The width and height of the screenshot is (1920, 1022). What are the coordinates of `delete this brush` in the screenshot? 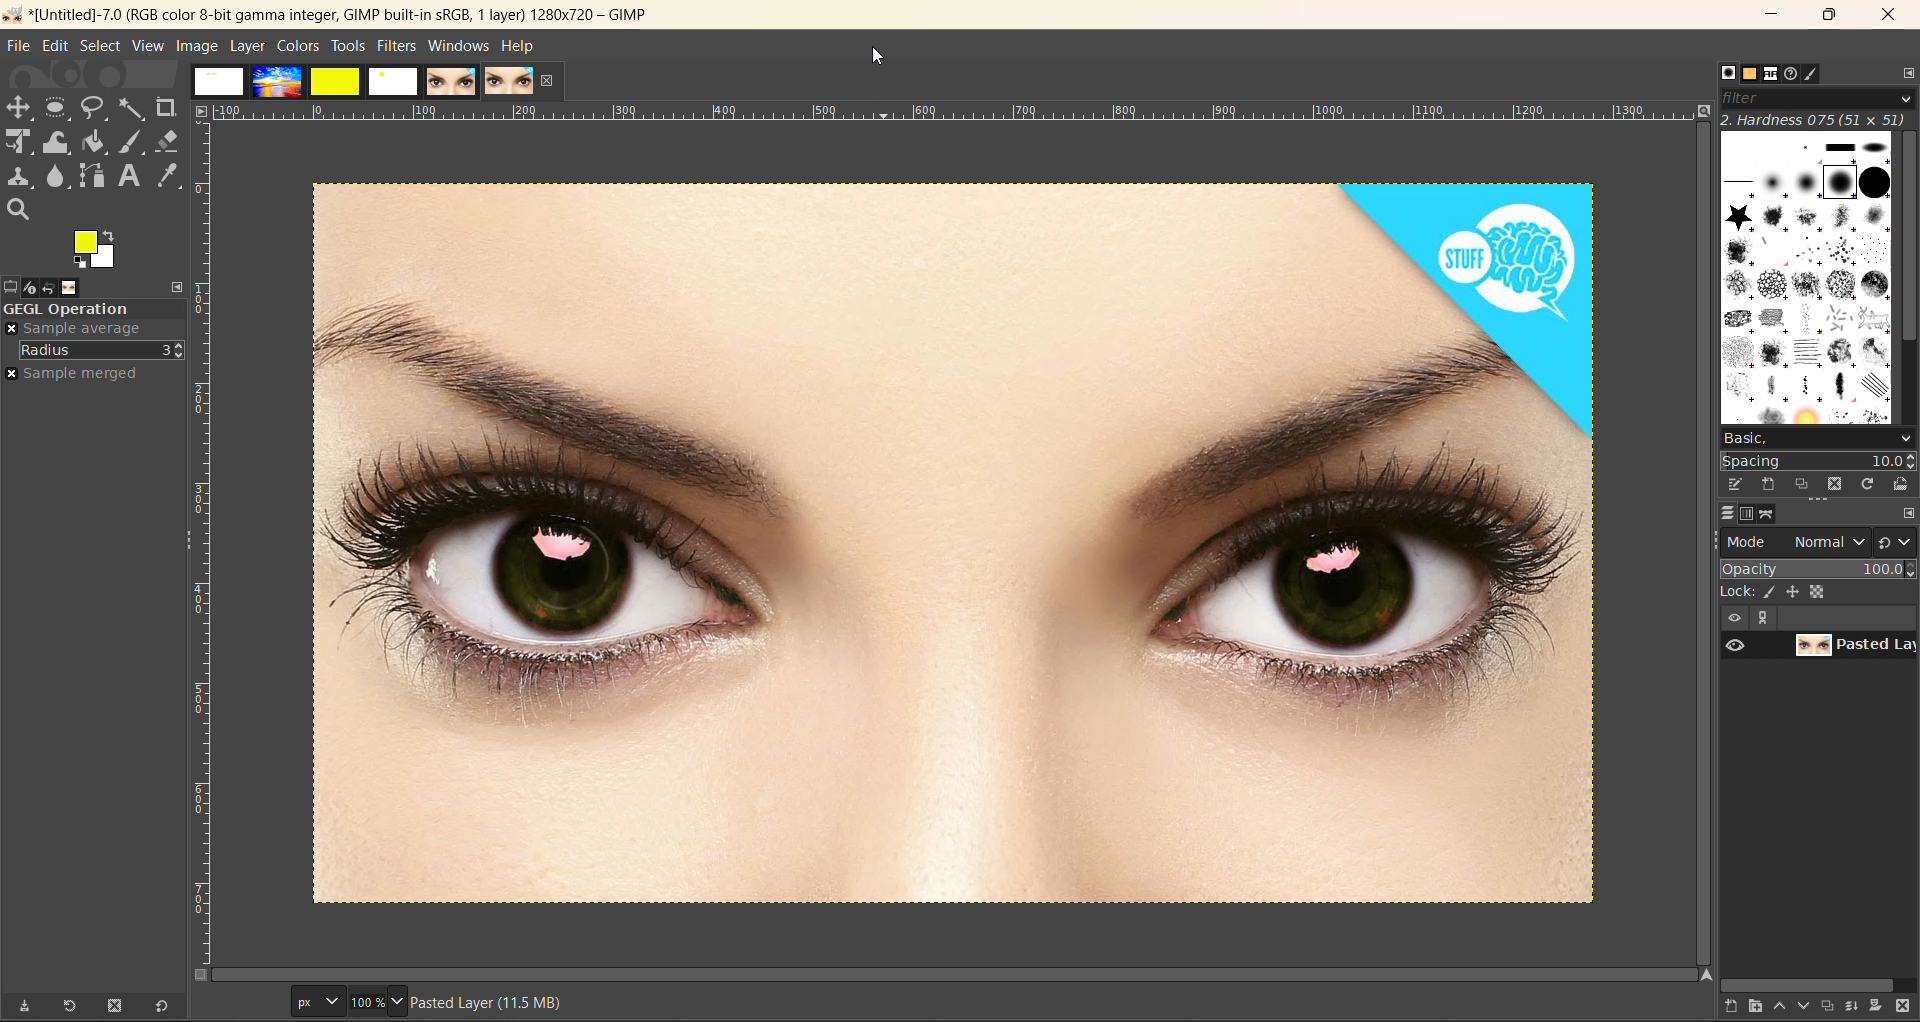 It's located at (1831, 485).